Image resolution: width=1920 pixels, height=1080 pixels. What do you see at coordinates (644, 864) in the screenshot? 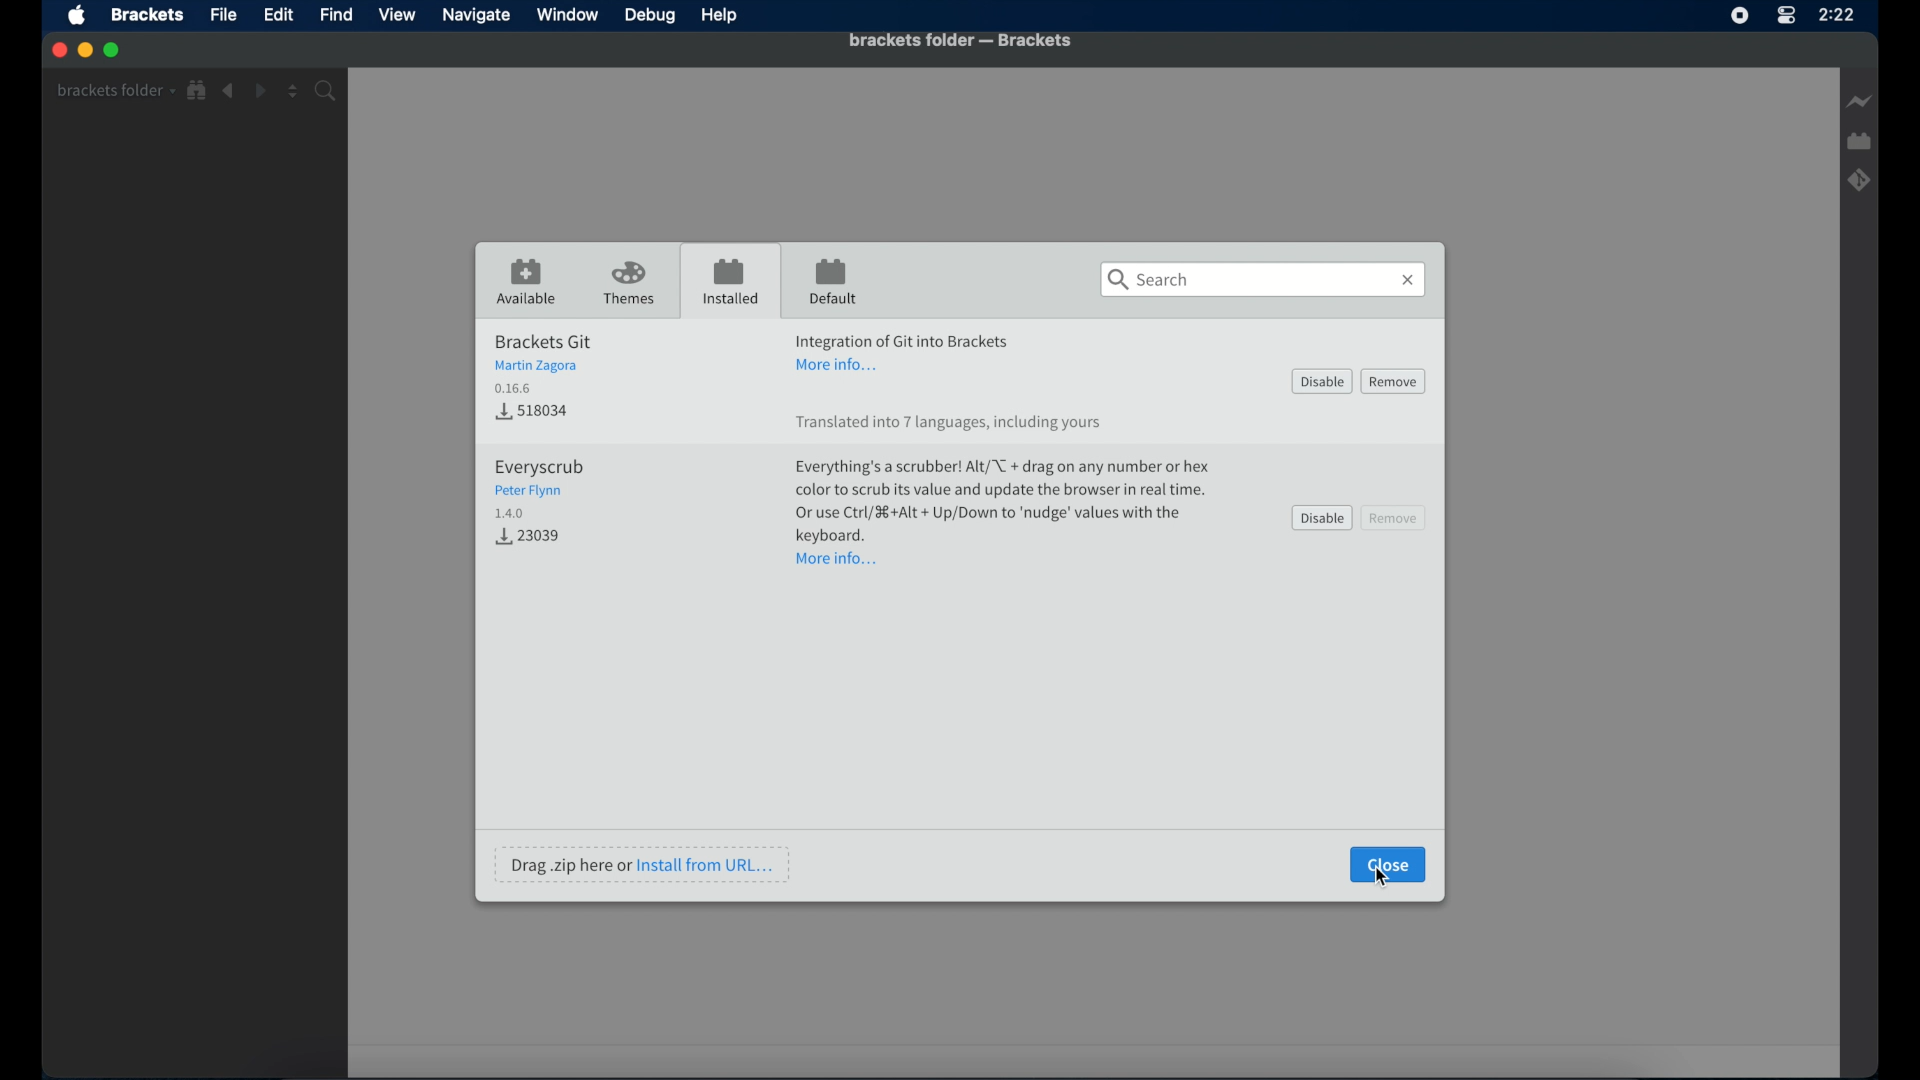
I see `drag .zip  here or install from url` at bounding box center [644, 864].